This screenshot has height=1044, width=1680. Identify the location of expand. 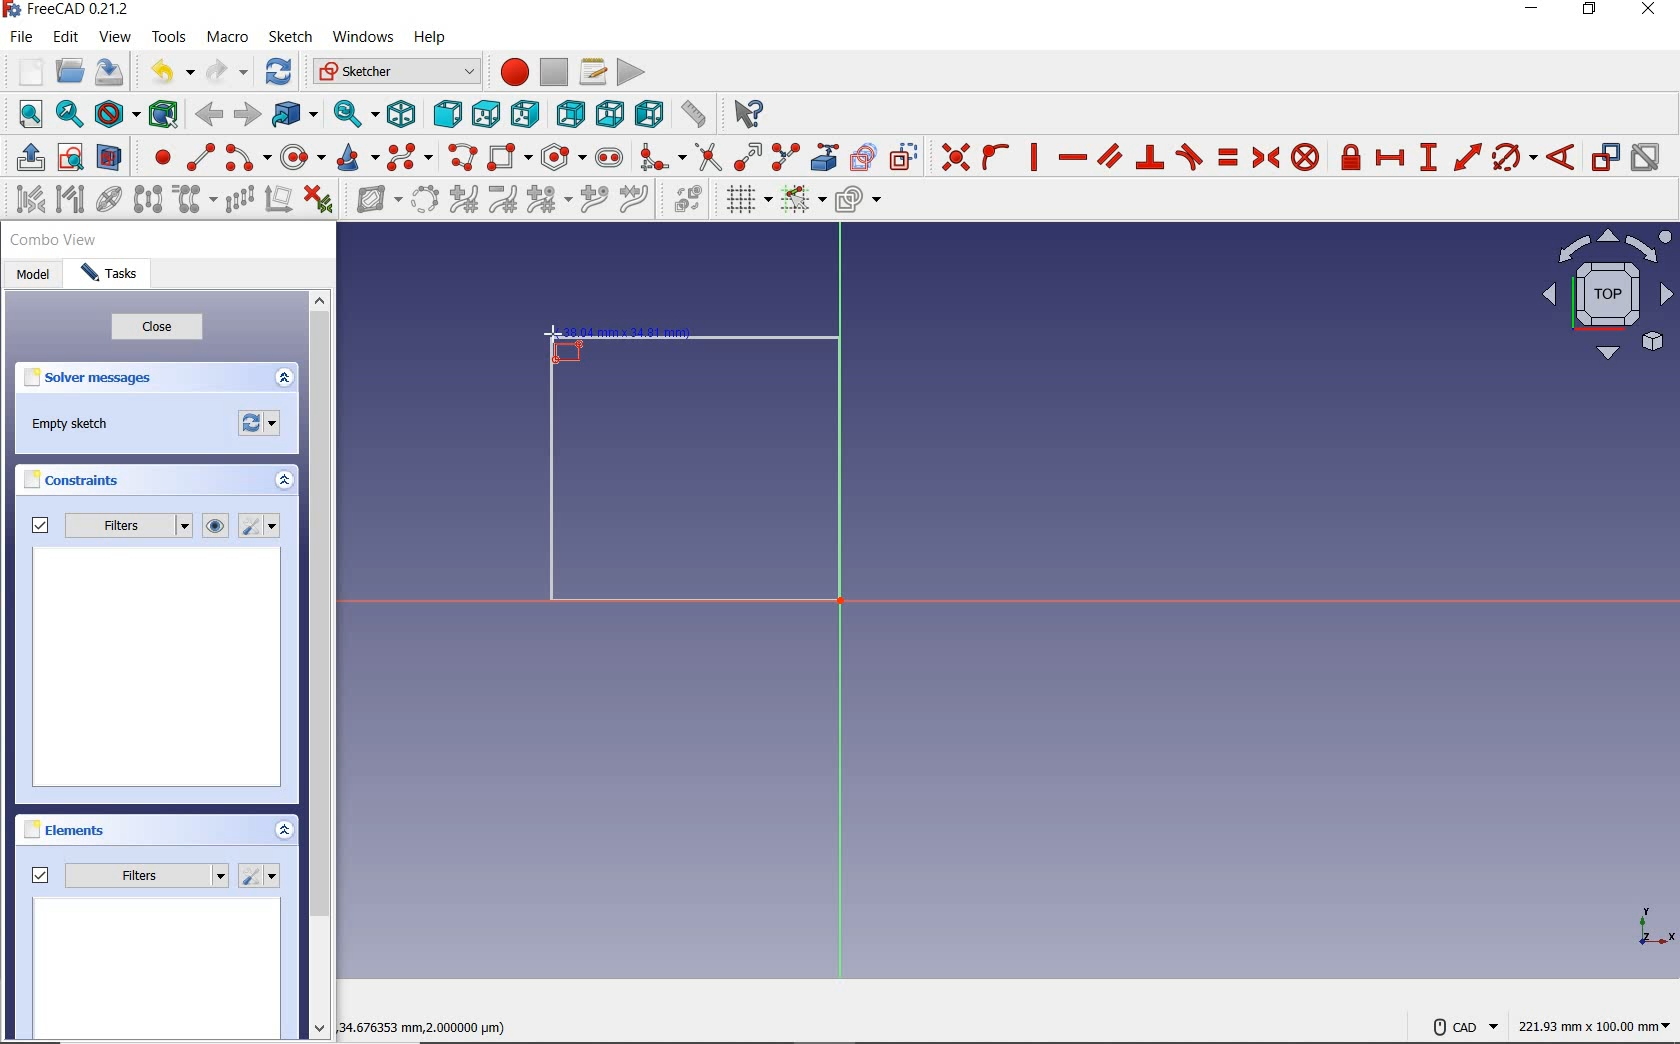
(284, 379).